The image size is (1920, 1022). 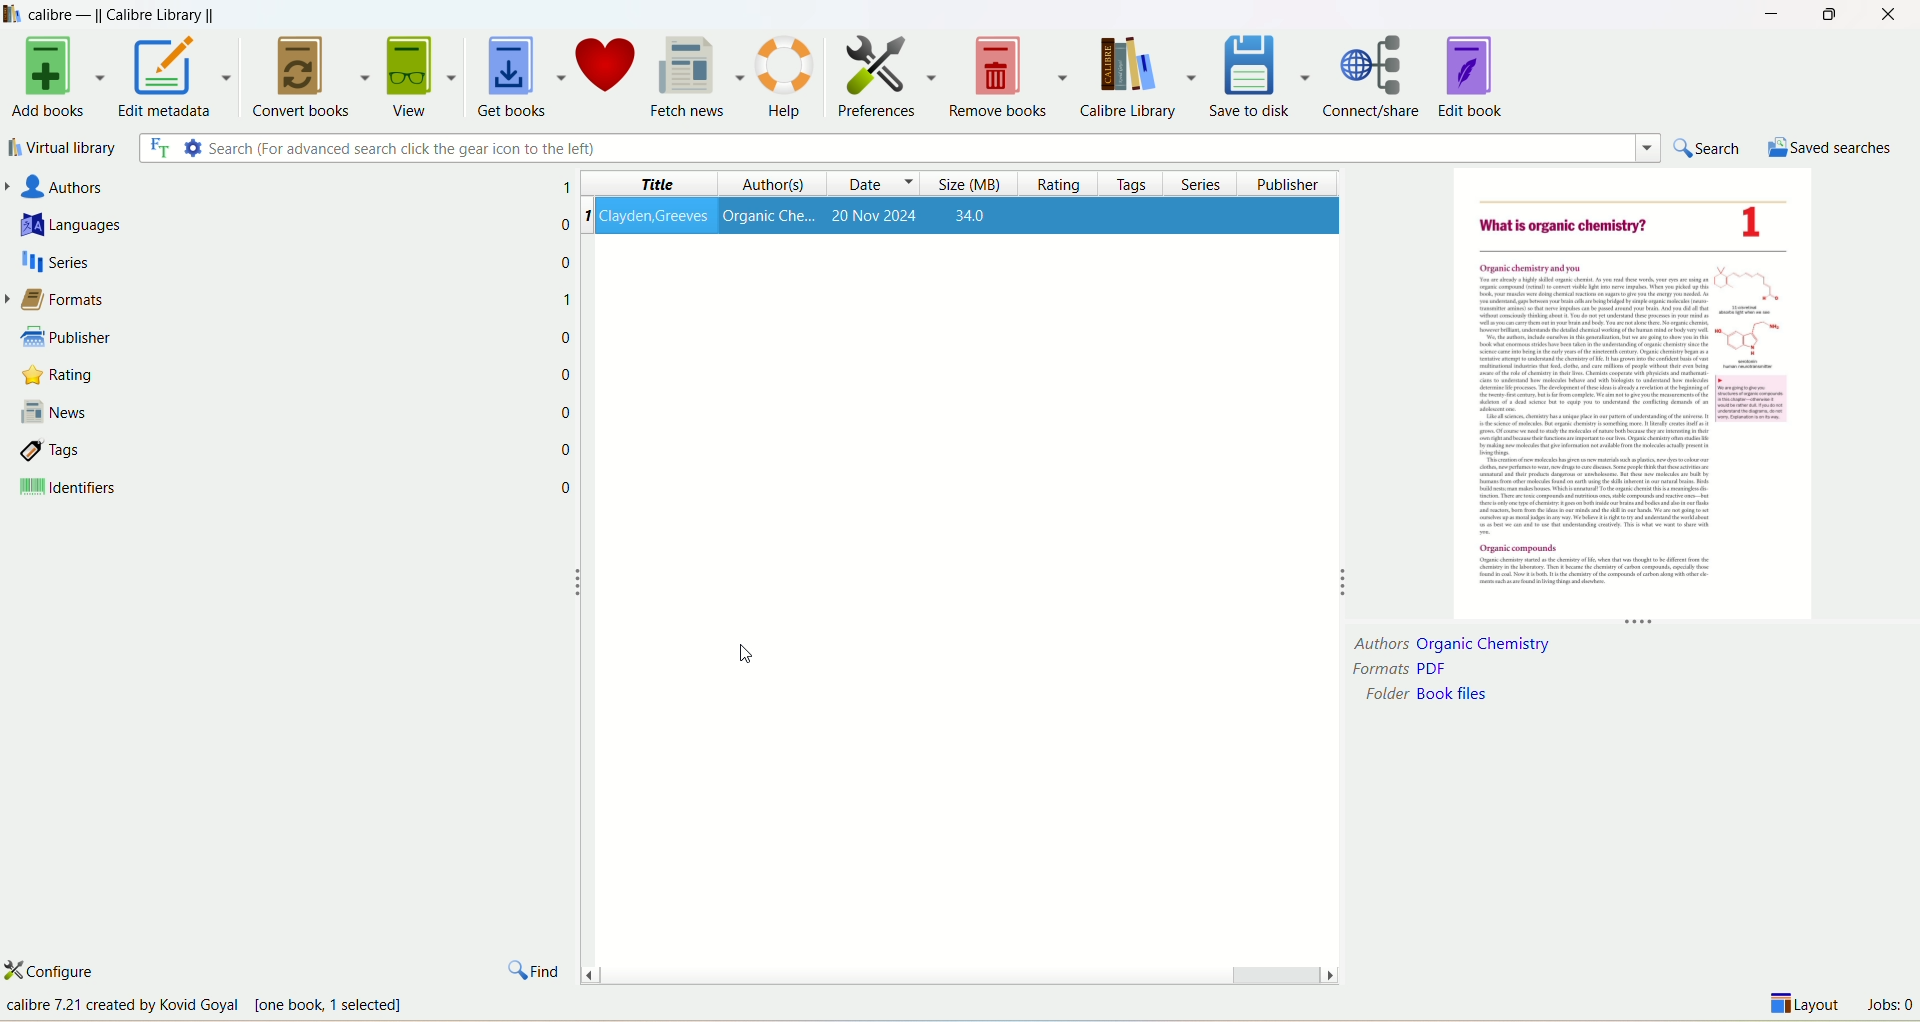 I want to click on jobs, so click(x=1889, y=1007).